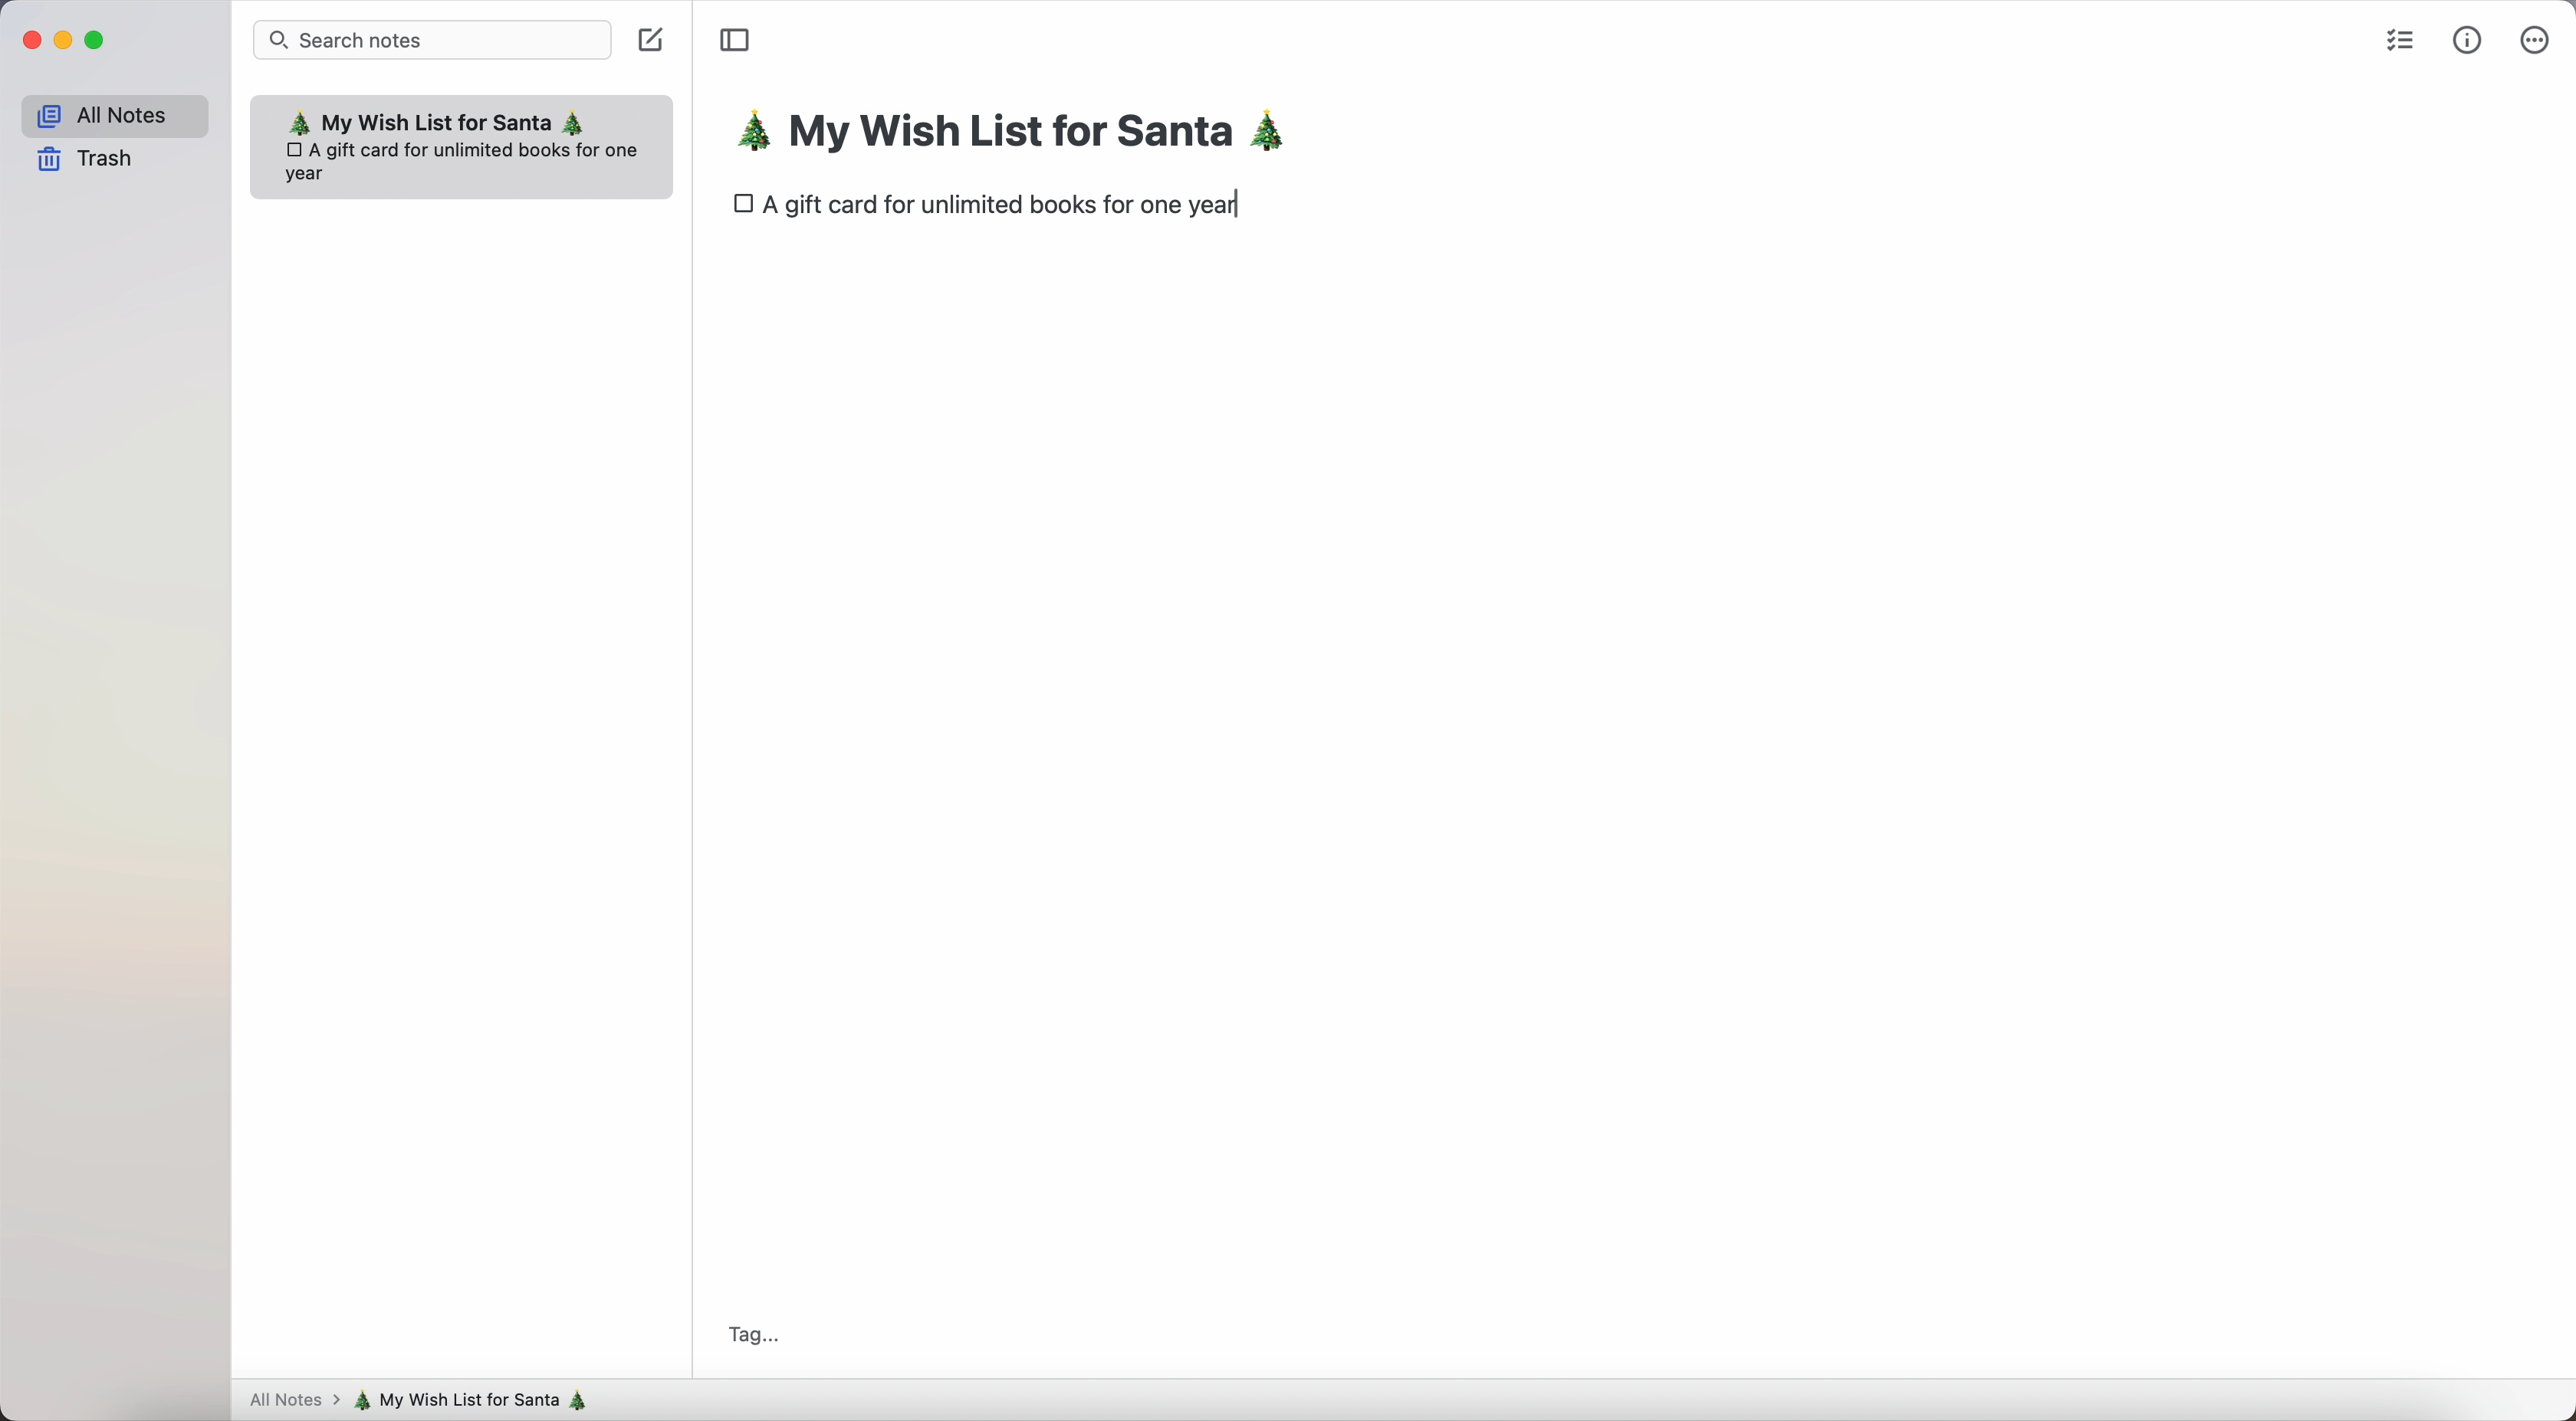 The width and height of the screenshot is (2576, 1421). I want to click on all notes, so click(290, 1402).